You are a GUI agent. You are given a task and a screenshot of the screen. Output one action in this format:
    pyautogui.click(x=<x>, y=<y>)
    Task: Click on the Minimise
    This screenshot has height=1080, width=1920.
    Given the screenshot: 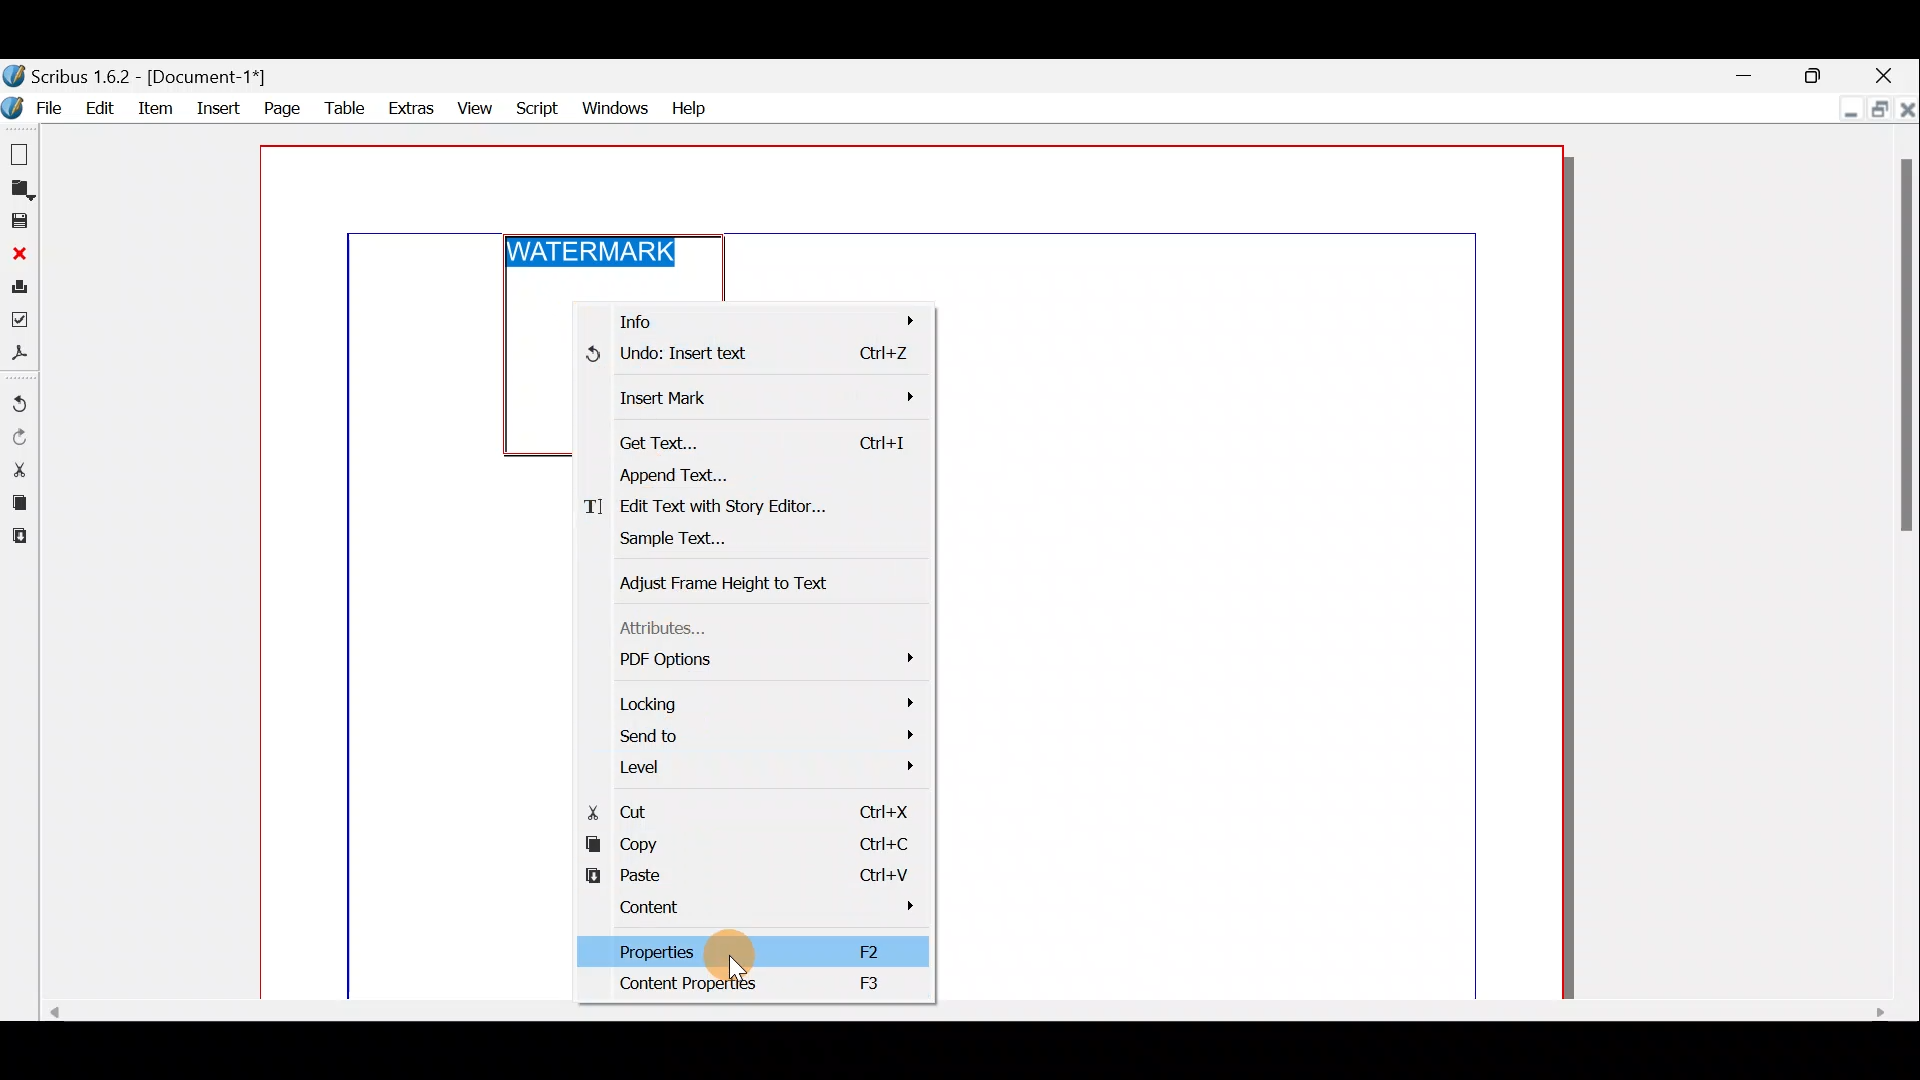 What is the action you would take?
    pyautogui.click(x=1845, y=110)
    